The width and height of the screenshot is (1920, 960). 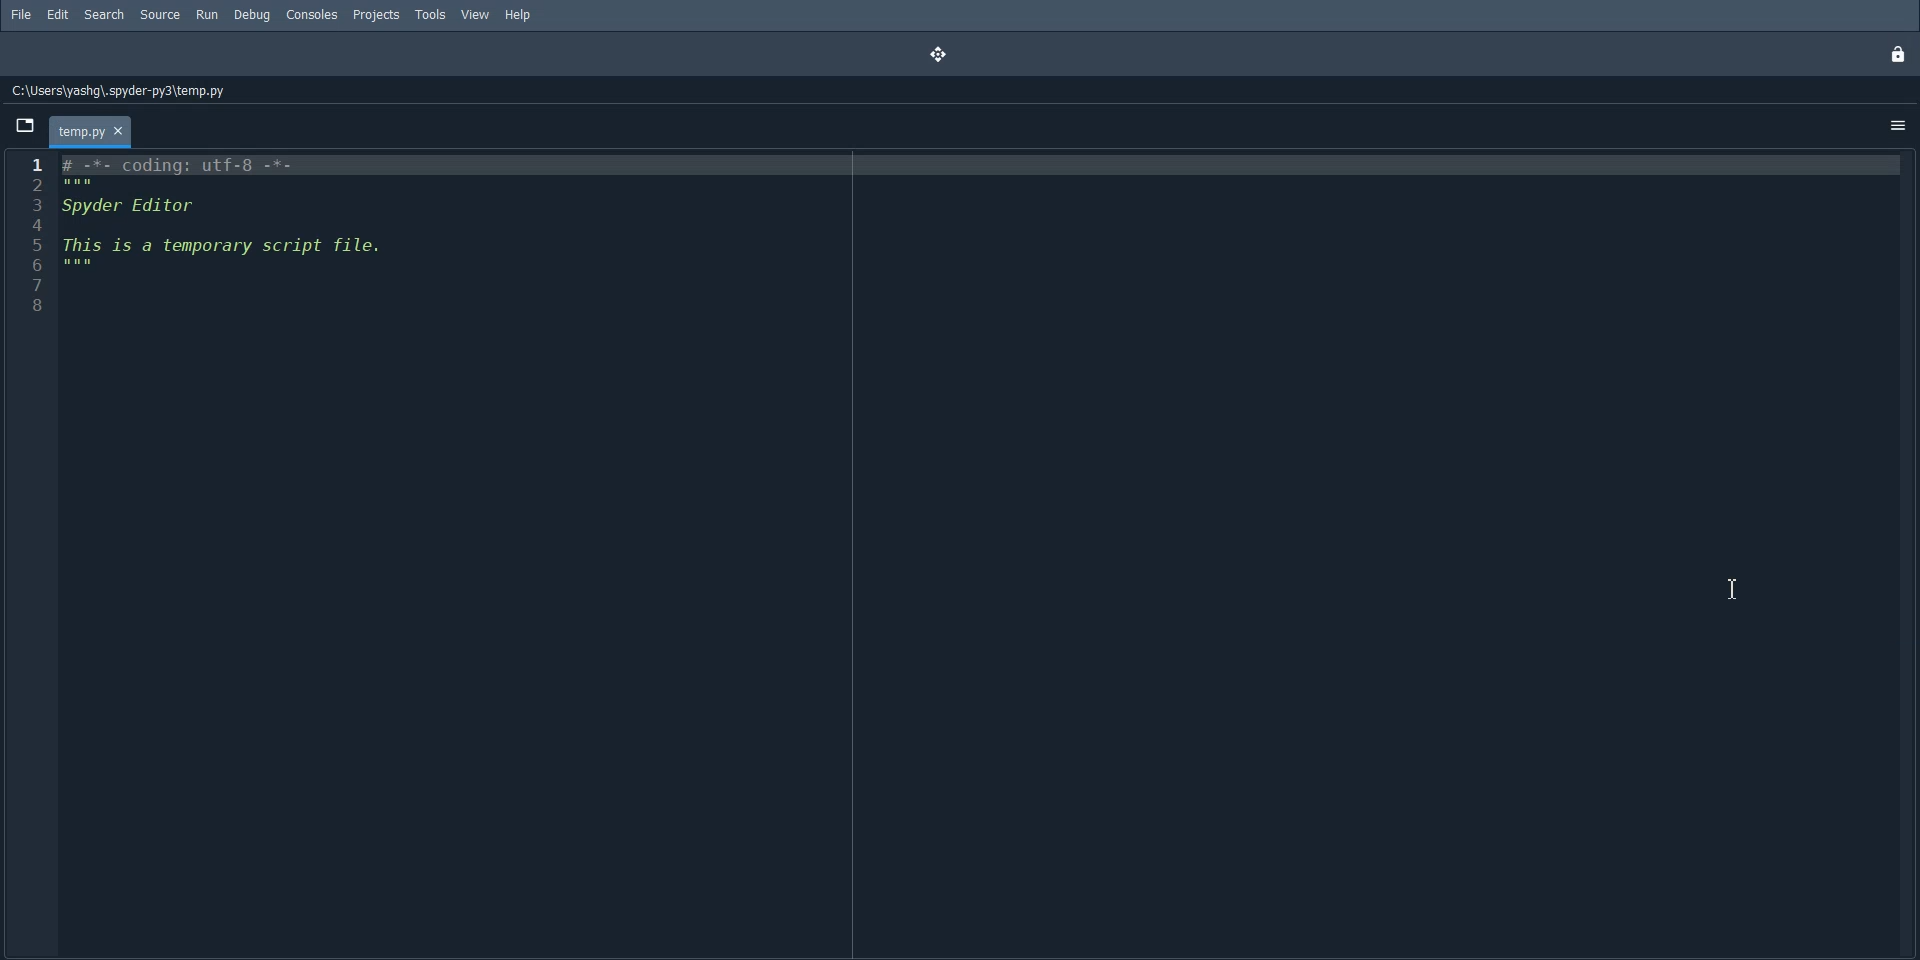 What do you see at coordinates (252, 15) in the screenshot?
I see `Debug` at bounding box center [252, 15].